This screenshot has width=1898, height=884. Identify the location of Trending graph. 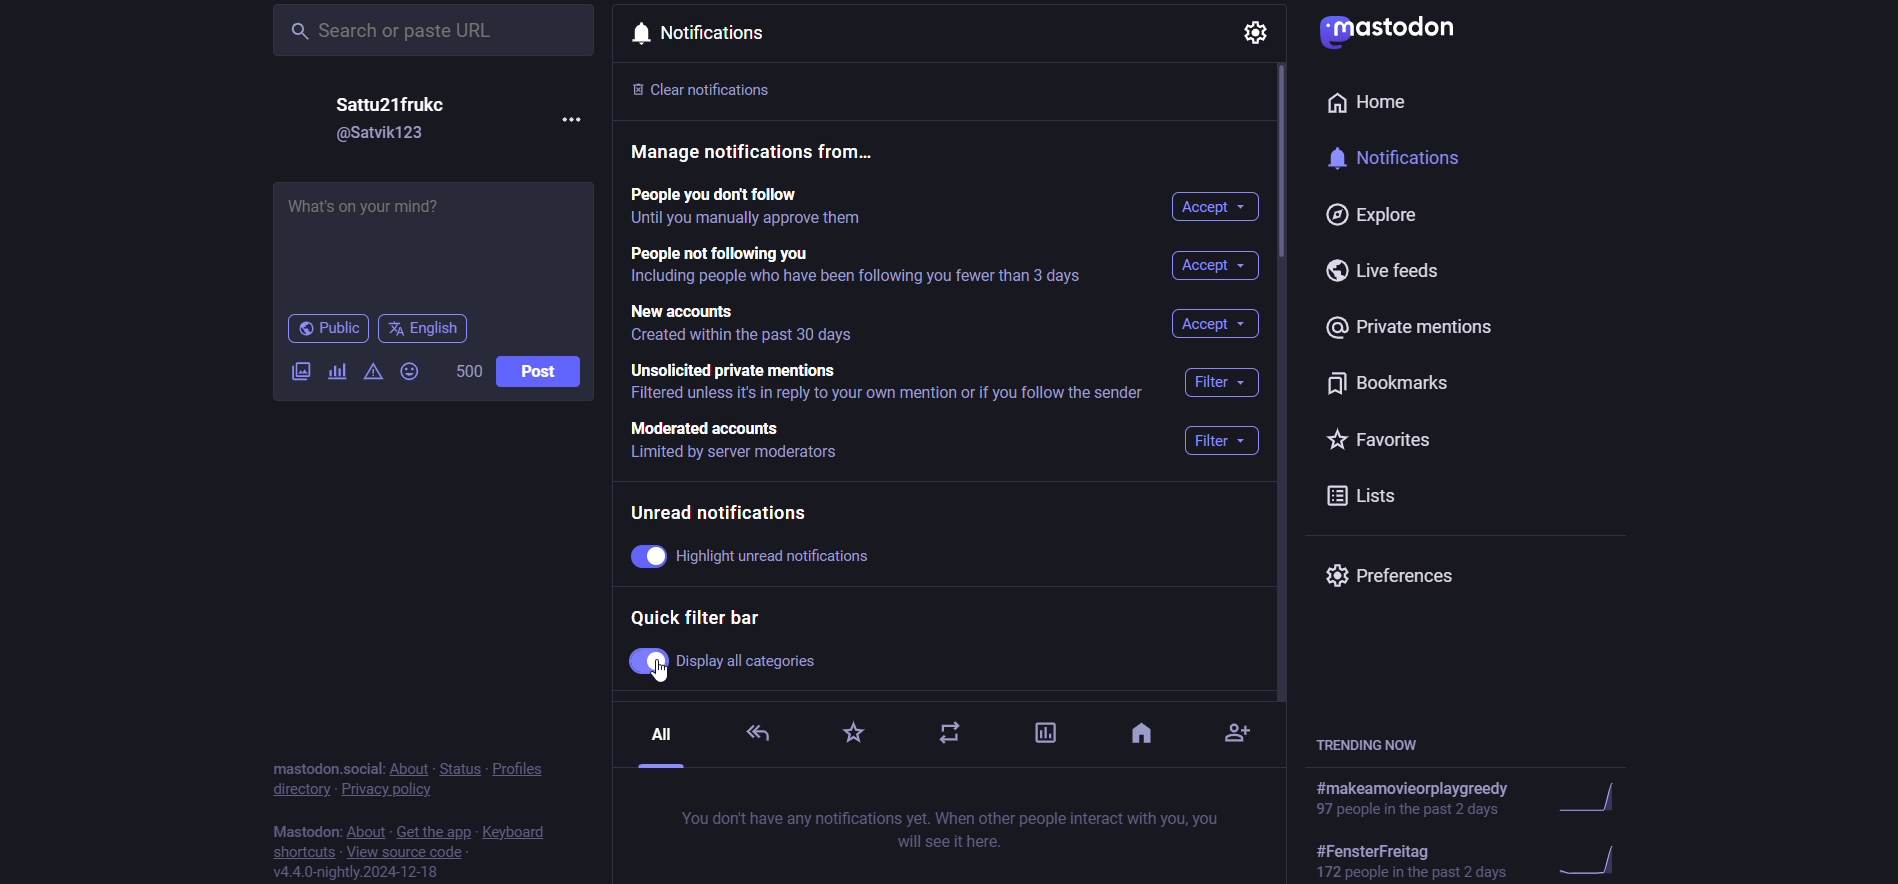
(1586, 856).